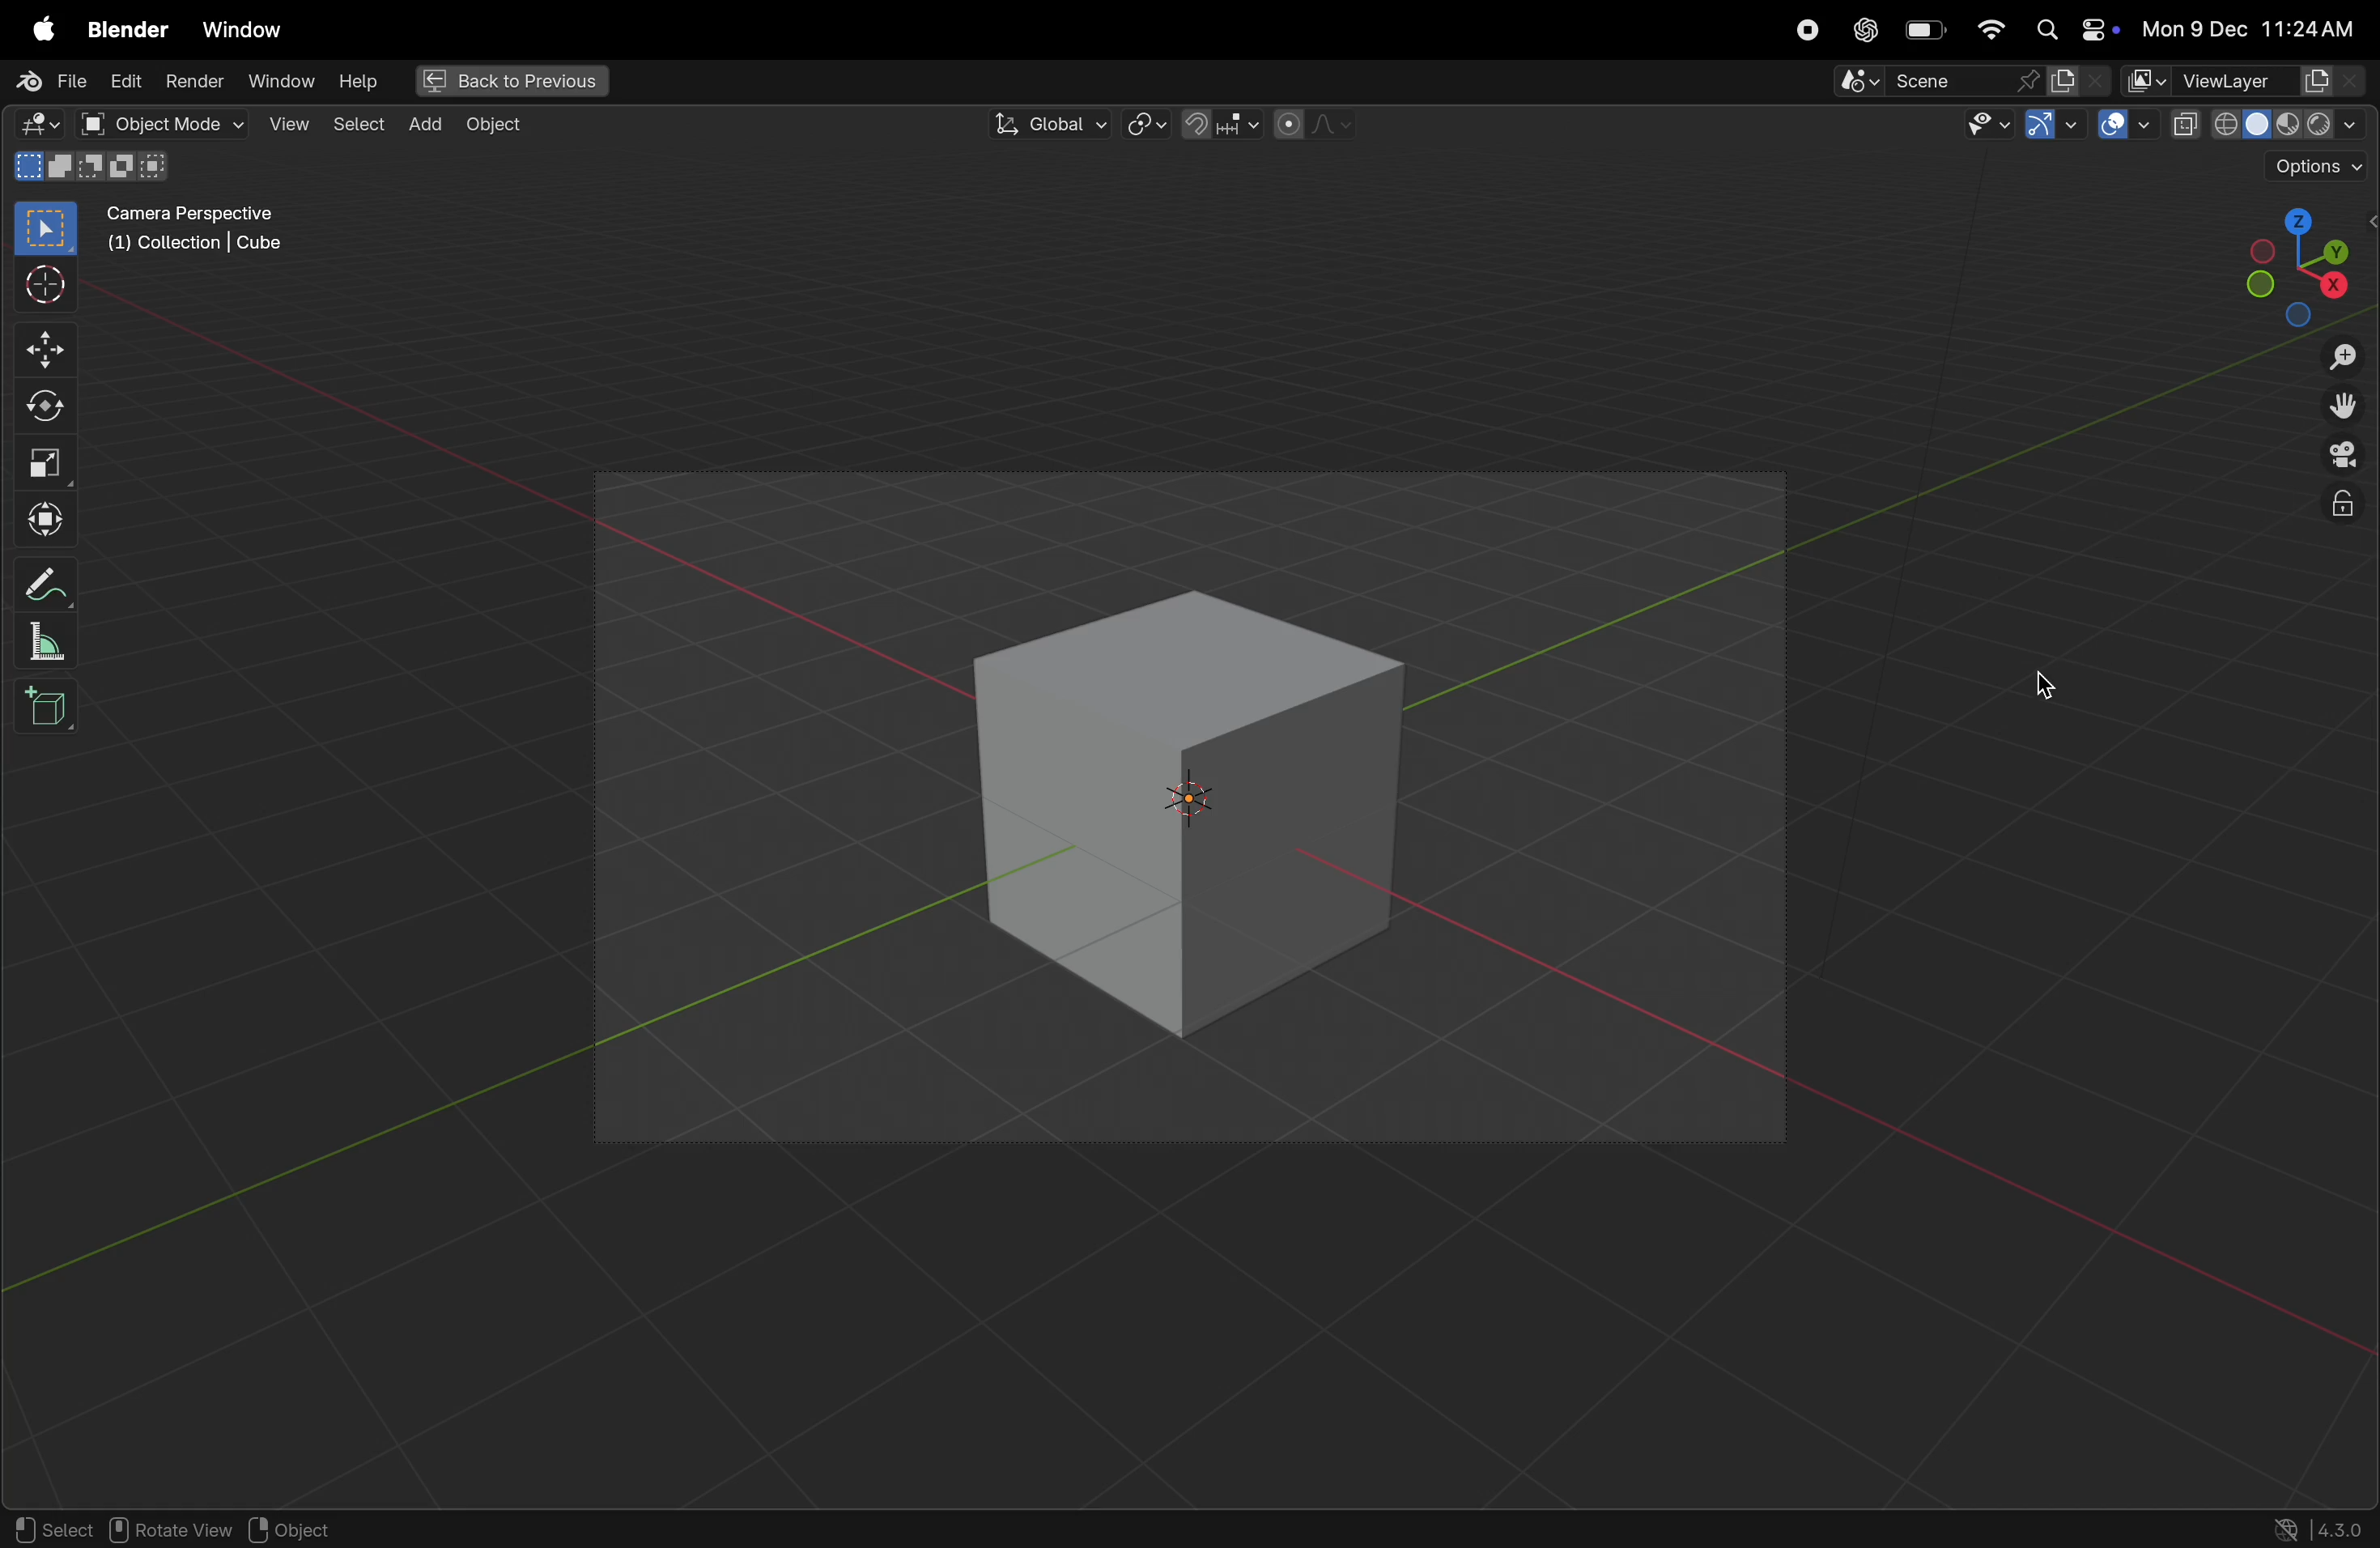 The height and width of the screenshot is (1548, 2380). Describe the element at coordinates (2076, 29) in the screenshot. I see `apple widgets` at that location.